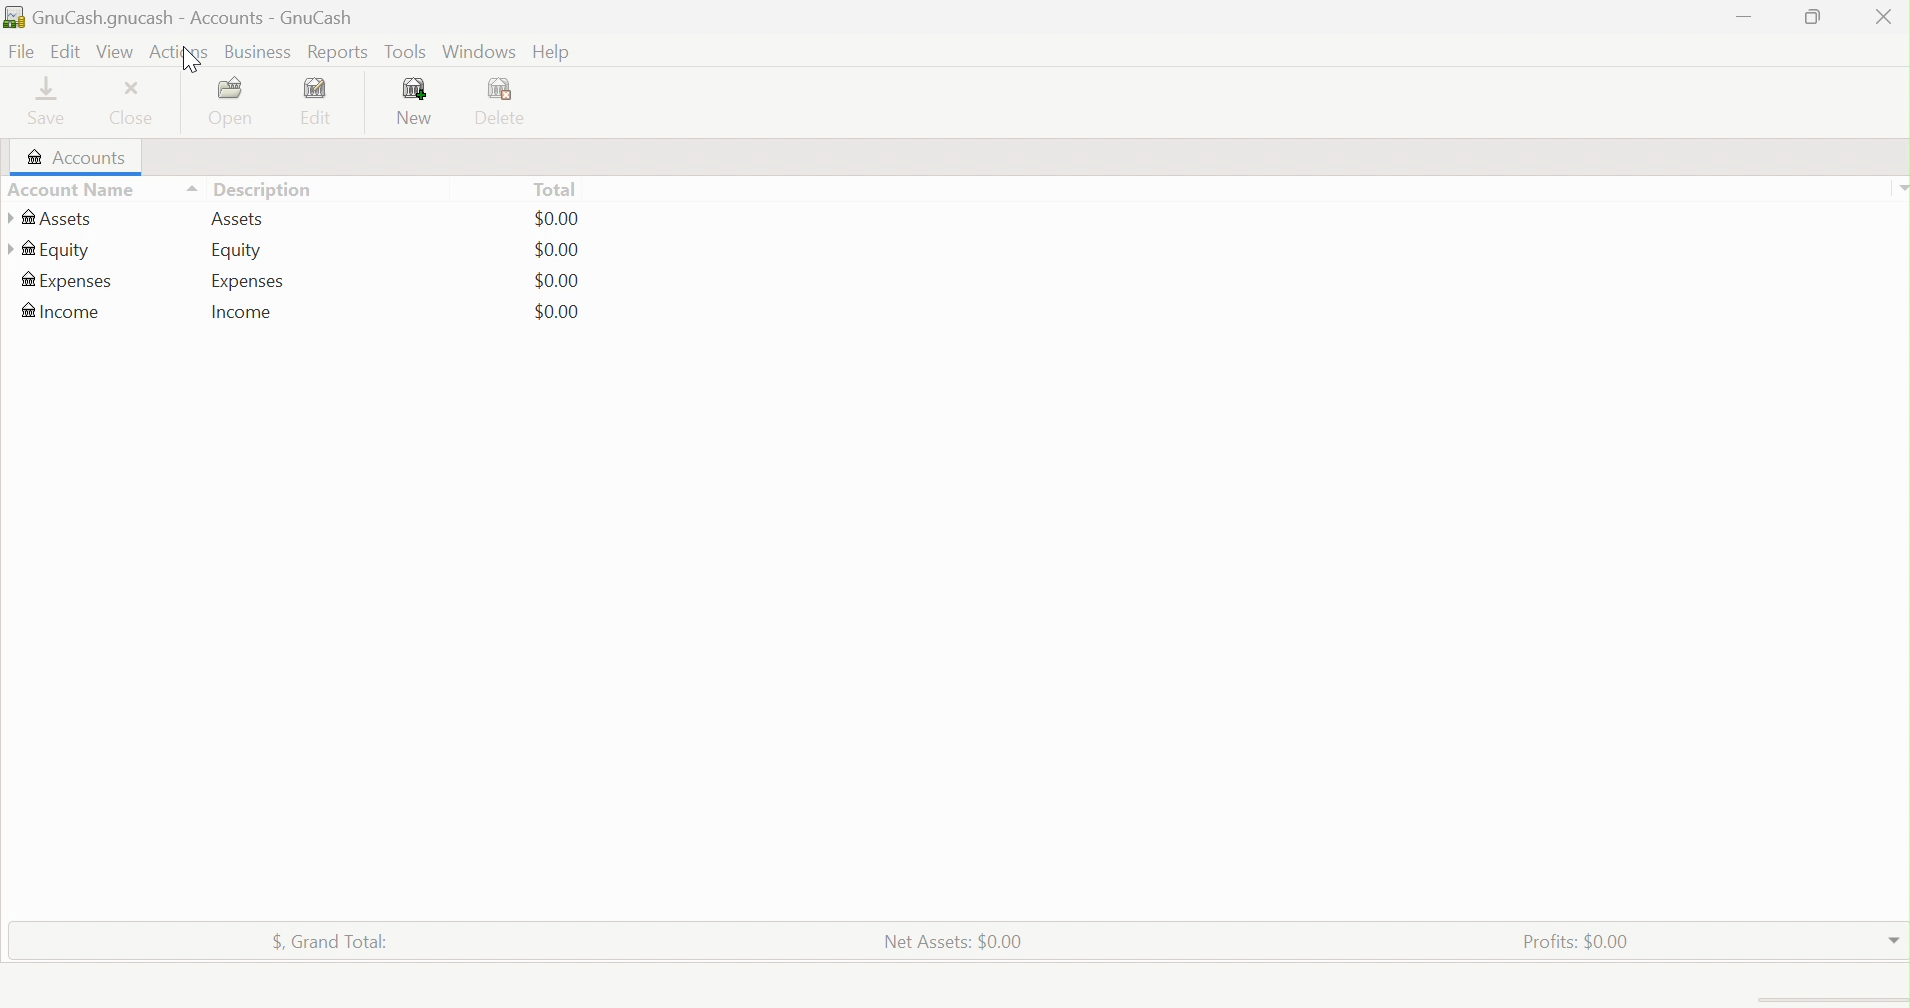  I want to click on Drop Down, so click(1894, 936).